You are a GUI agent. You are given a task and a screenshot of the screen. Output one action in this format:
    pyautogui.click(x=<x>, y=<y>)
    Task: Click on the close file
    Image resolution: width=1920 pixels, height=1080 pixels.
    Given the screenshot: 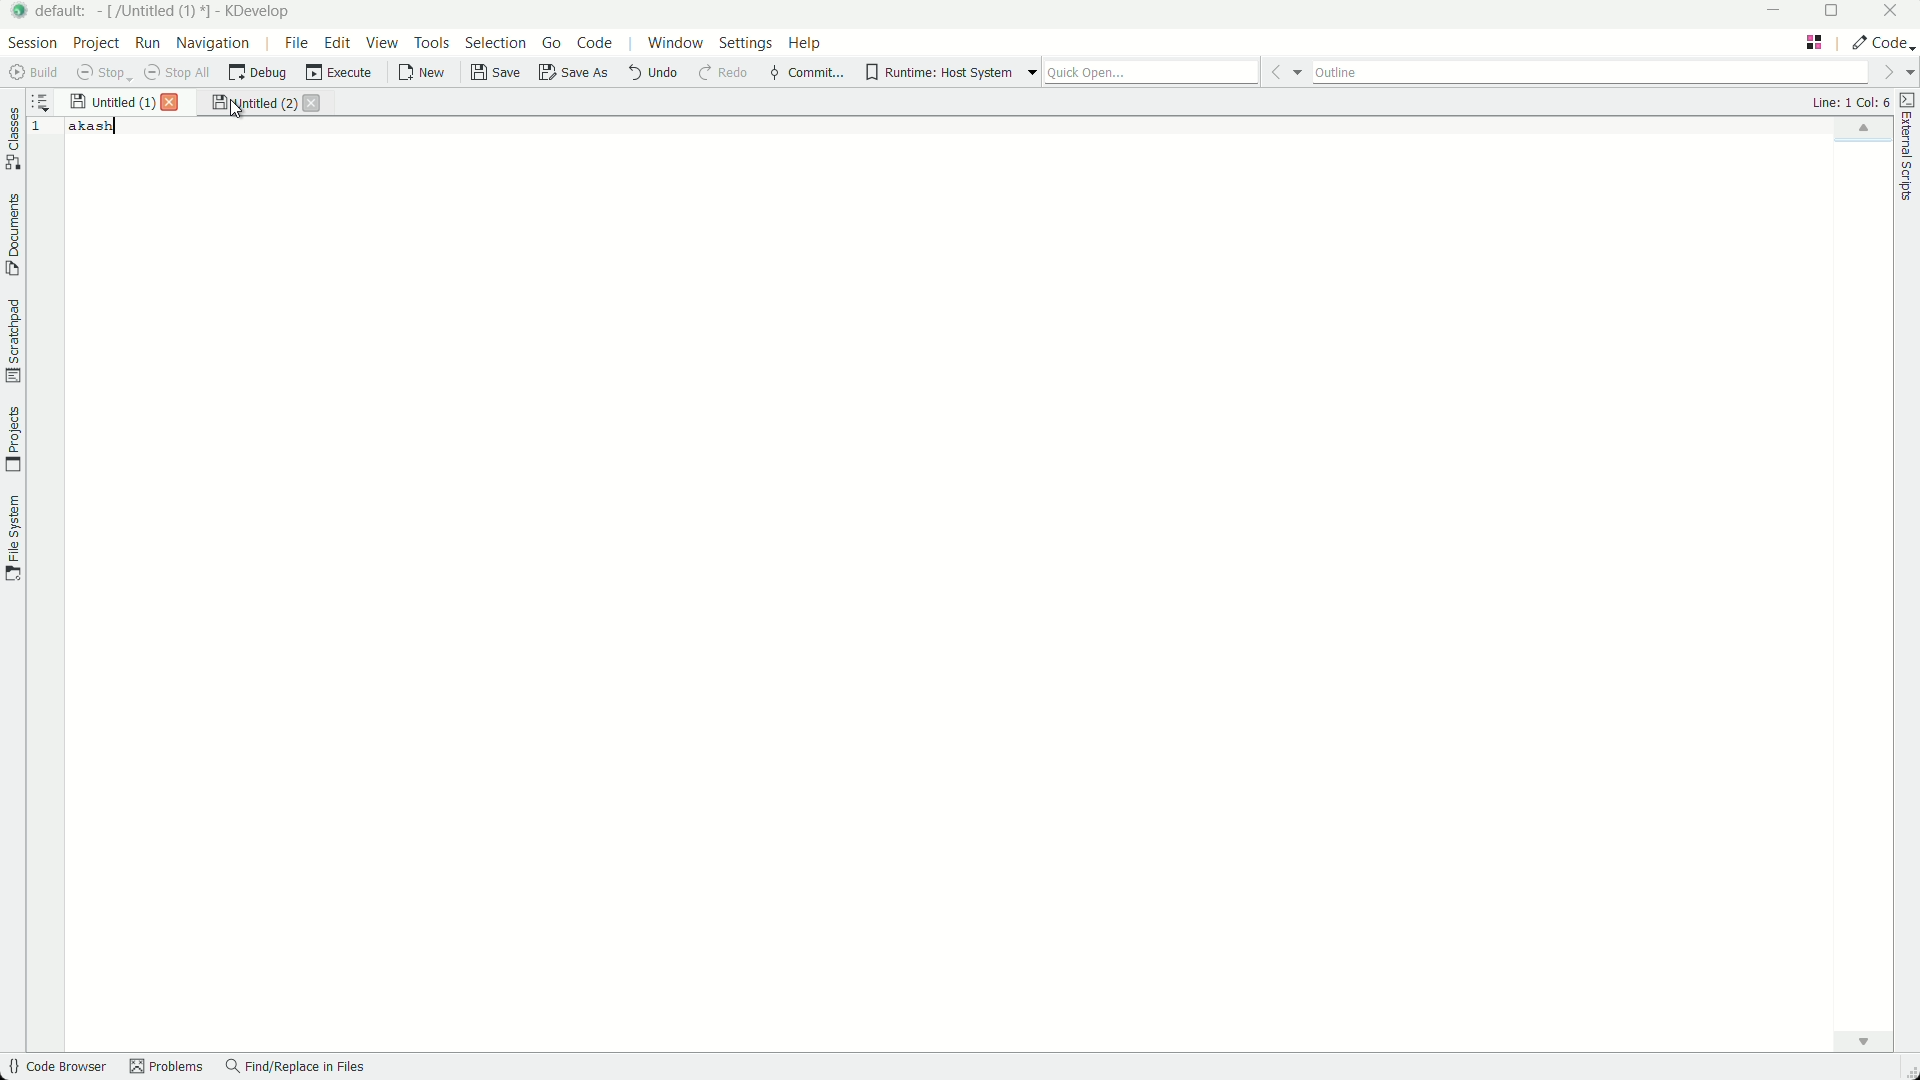 What is the action you would take?
    pyautogui.click(x=171, y=104)
    